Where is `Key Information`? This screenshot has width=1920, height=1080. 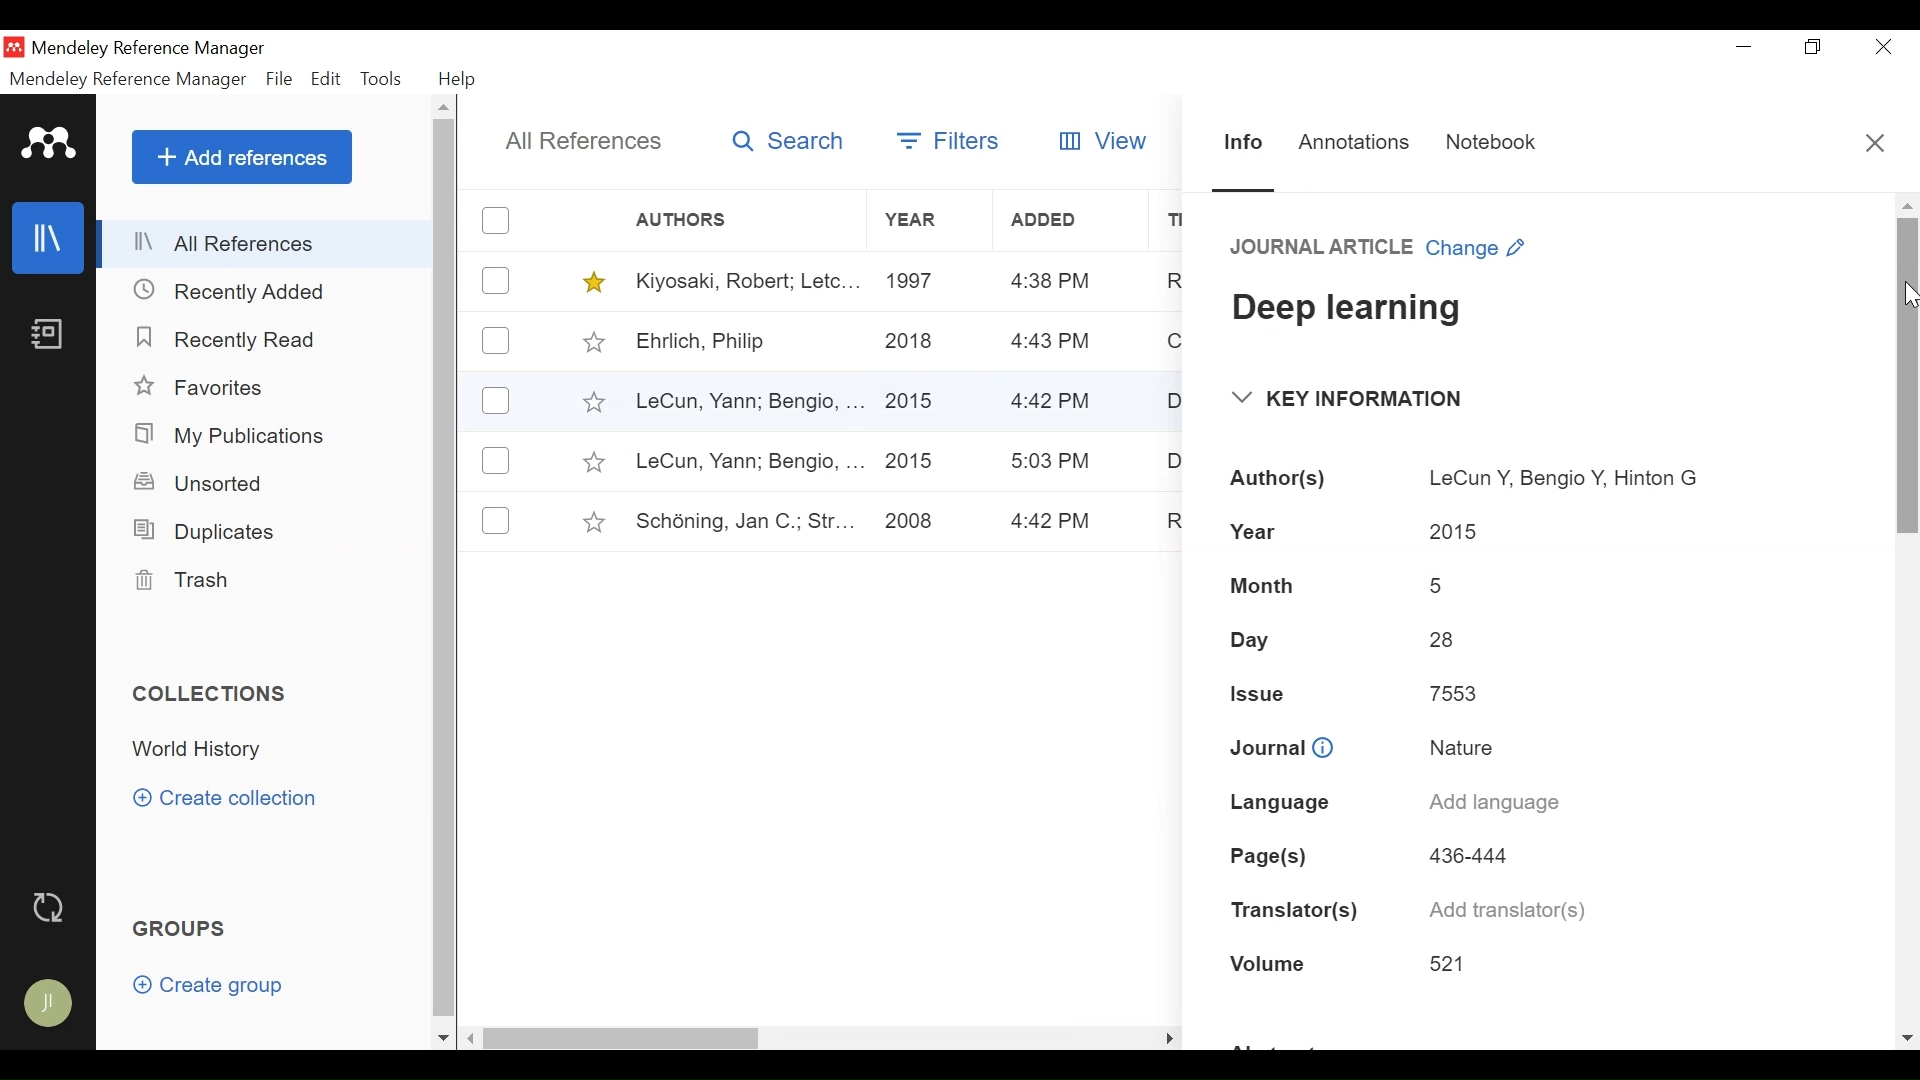 Key Information is located at coordinates (1352, 398).